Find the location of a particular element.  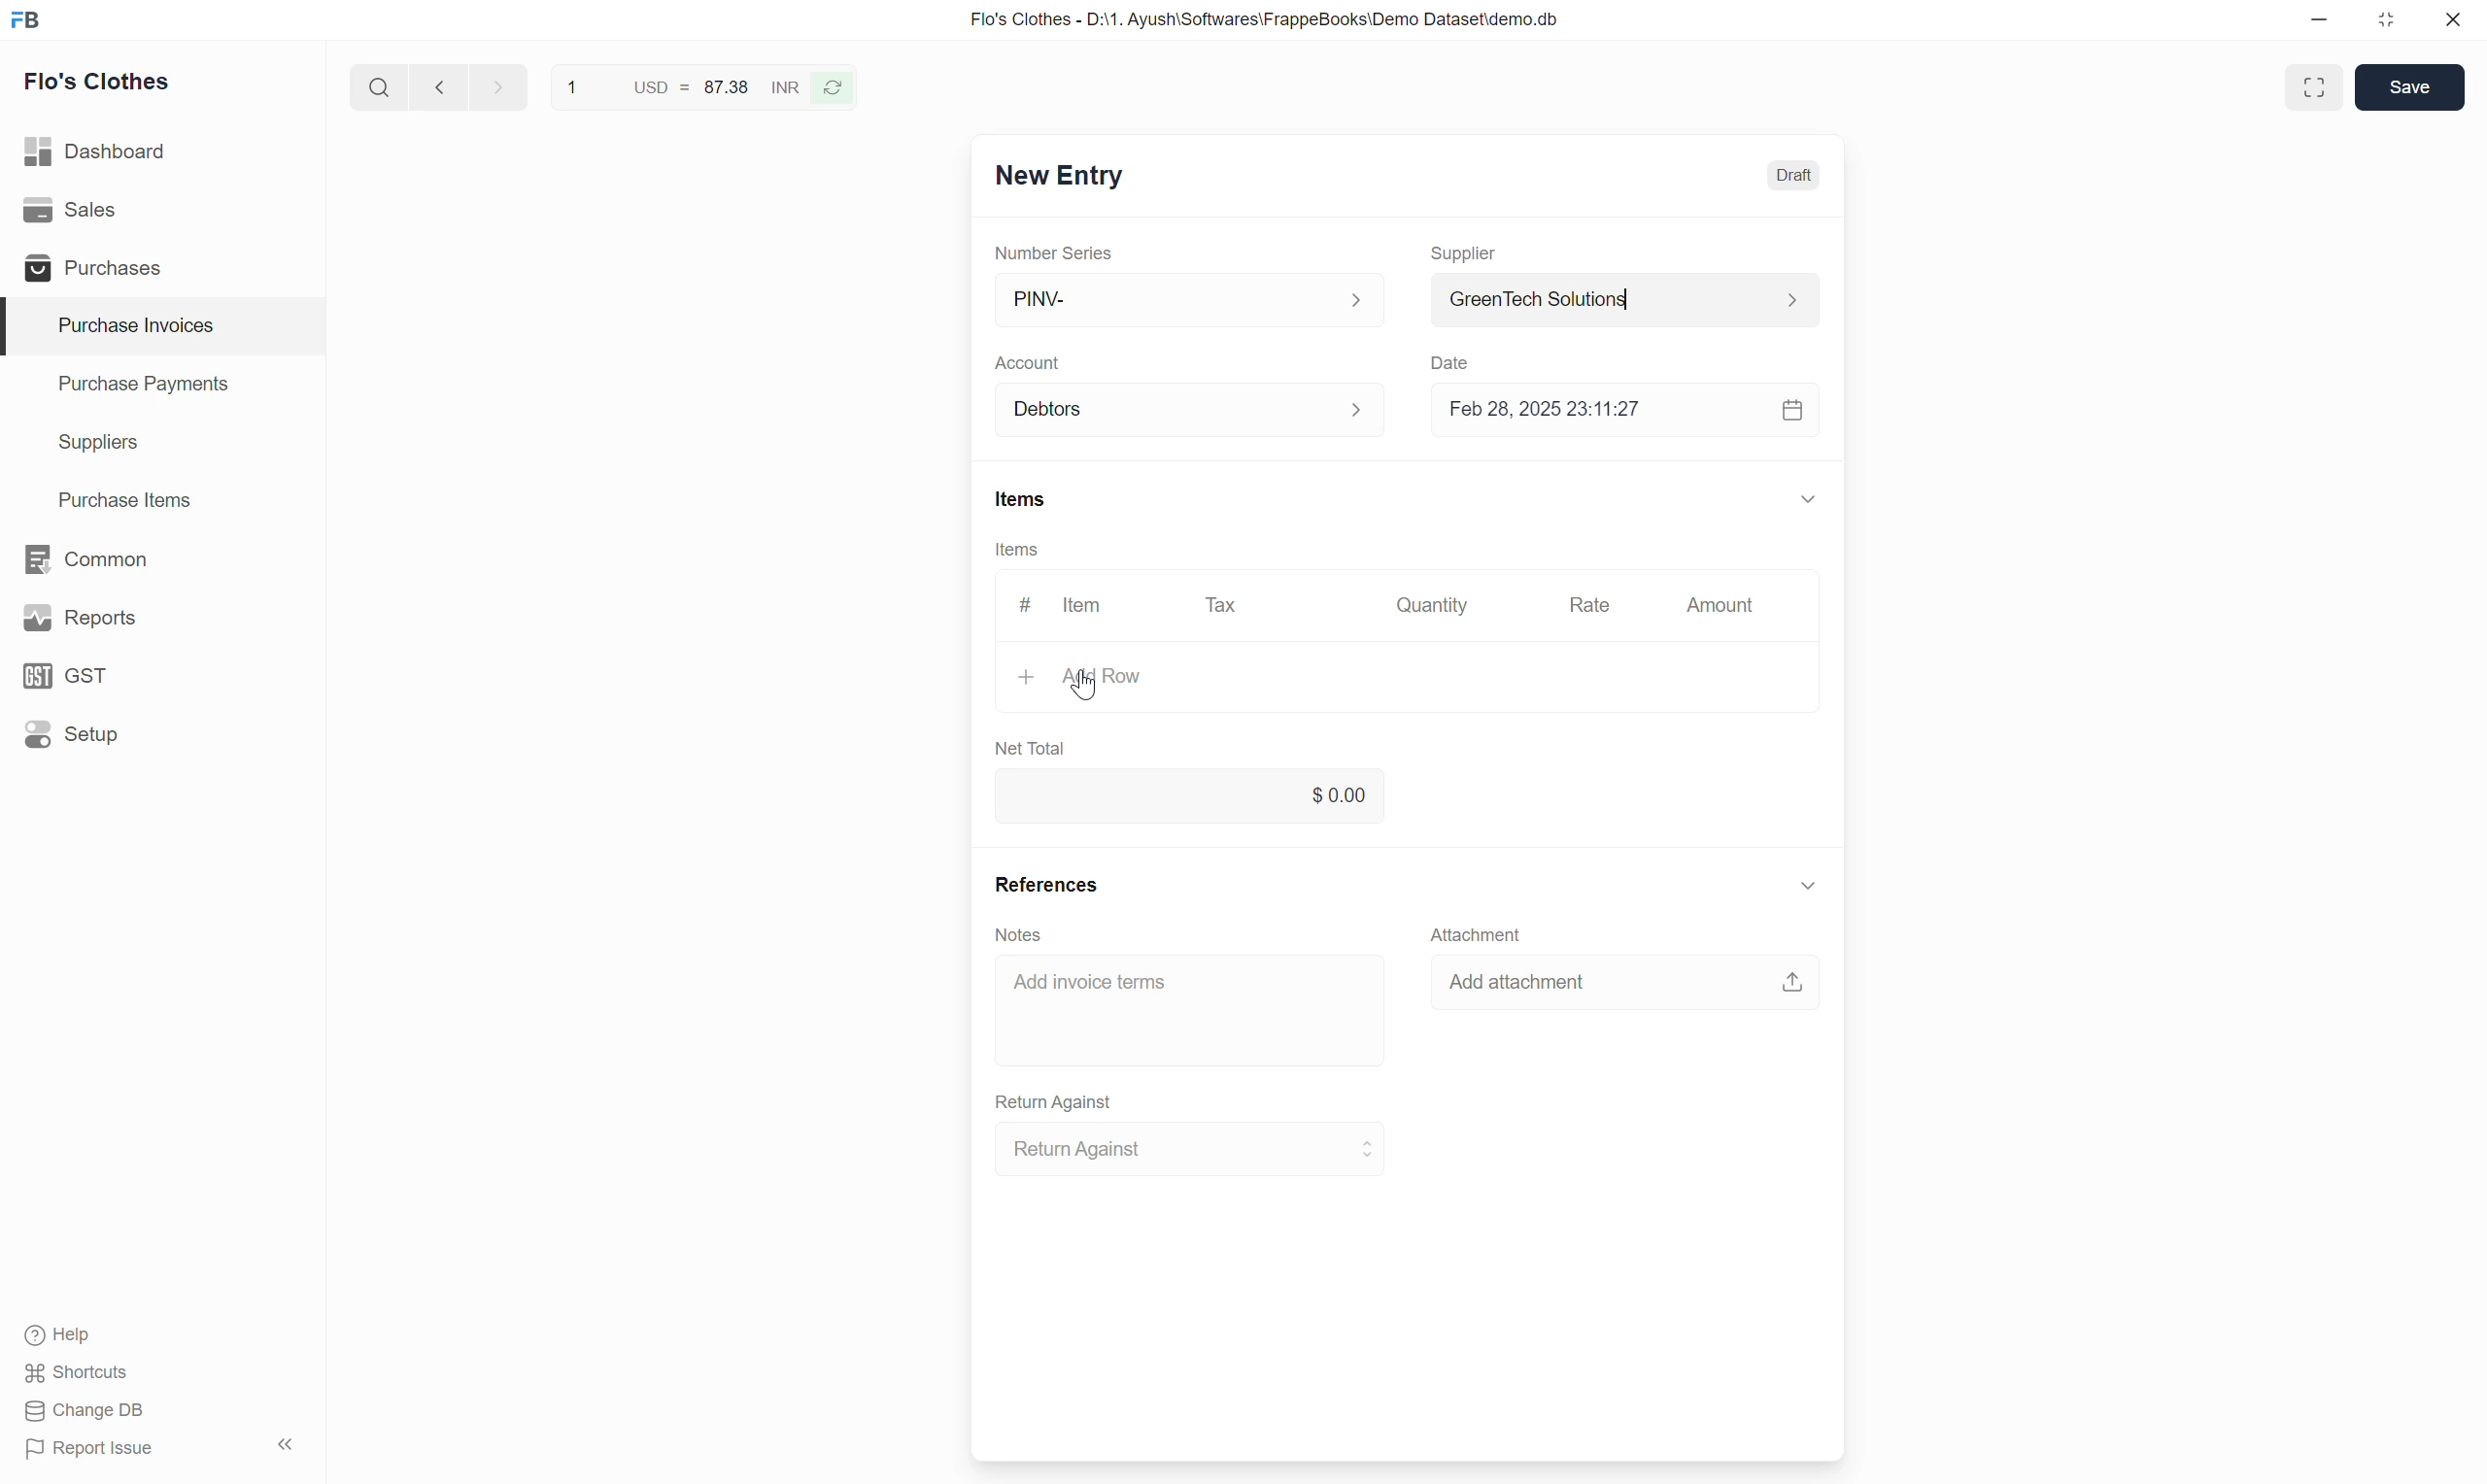

PINV- is located at coordinates (1191, 299).